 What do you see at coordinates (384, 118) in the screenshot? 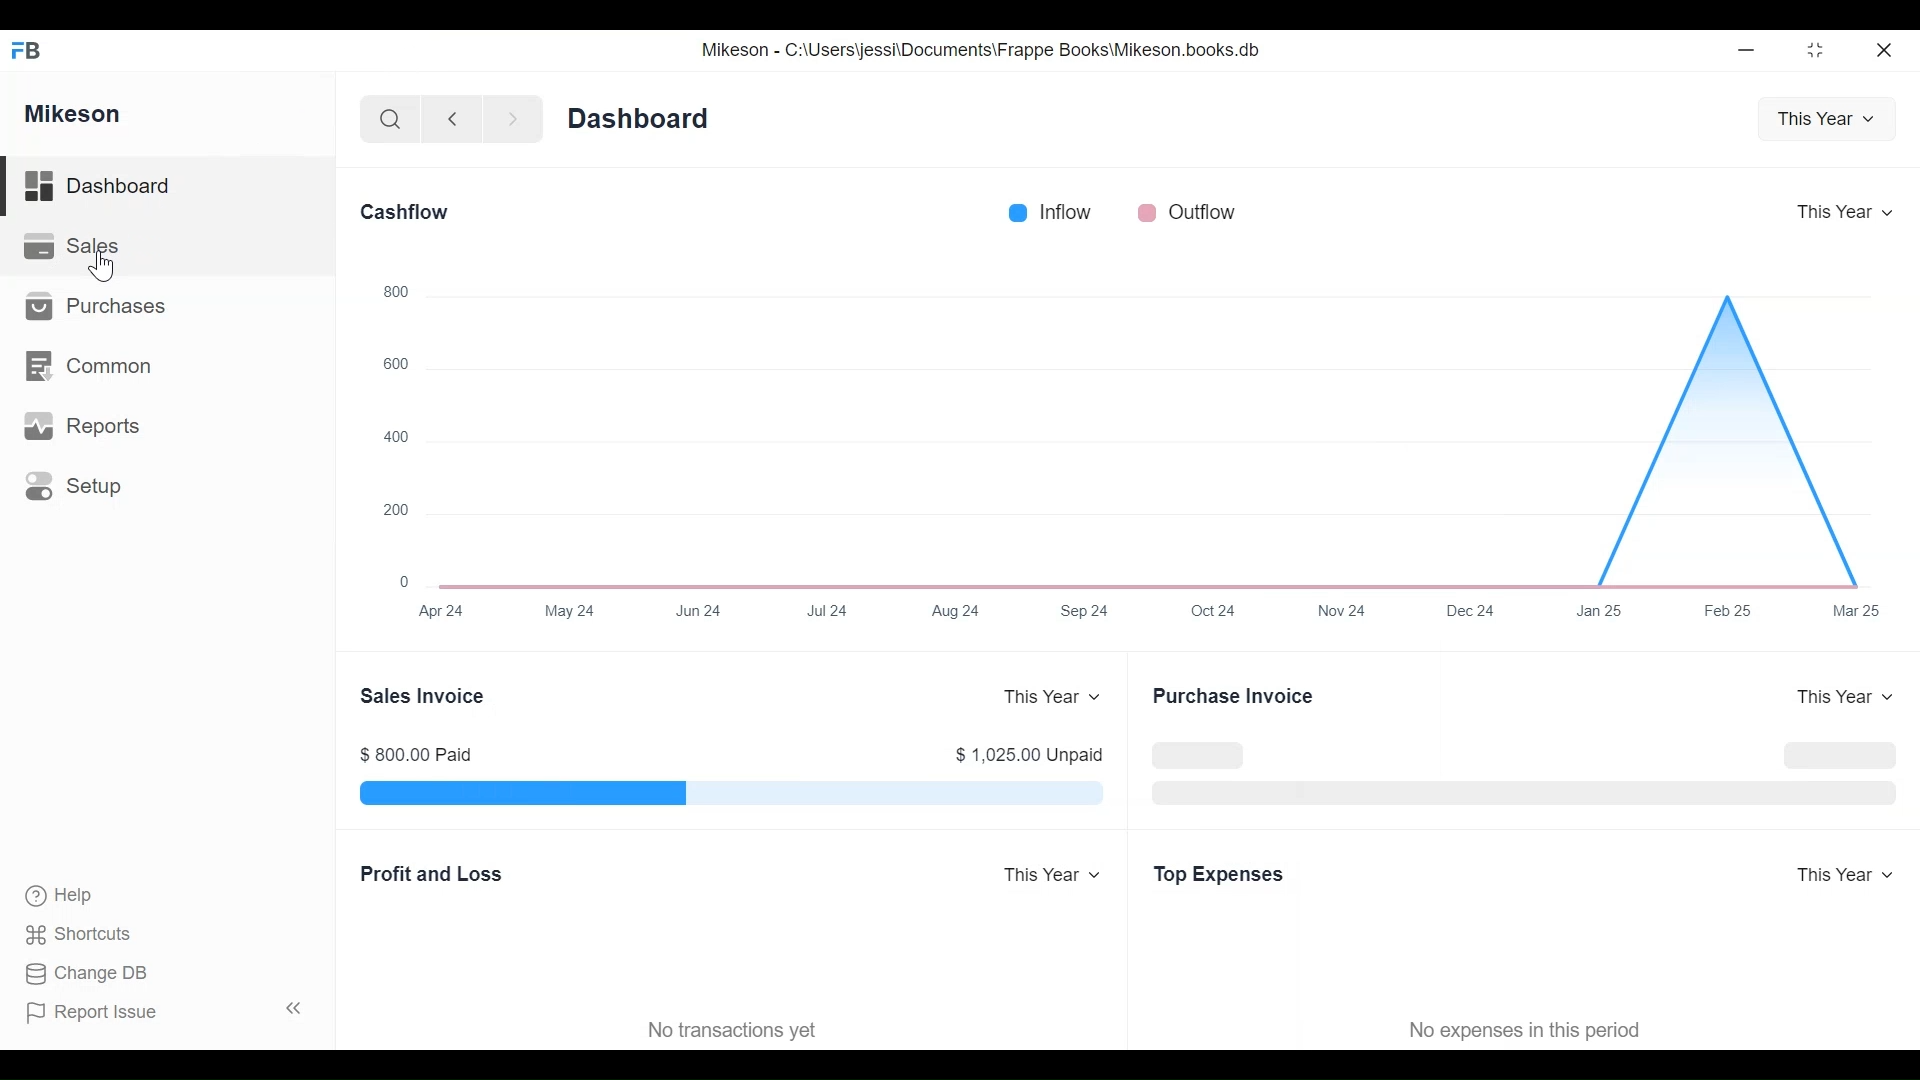
I see `Search` at bounding box center [384, 118].